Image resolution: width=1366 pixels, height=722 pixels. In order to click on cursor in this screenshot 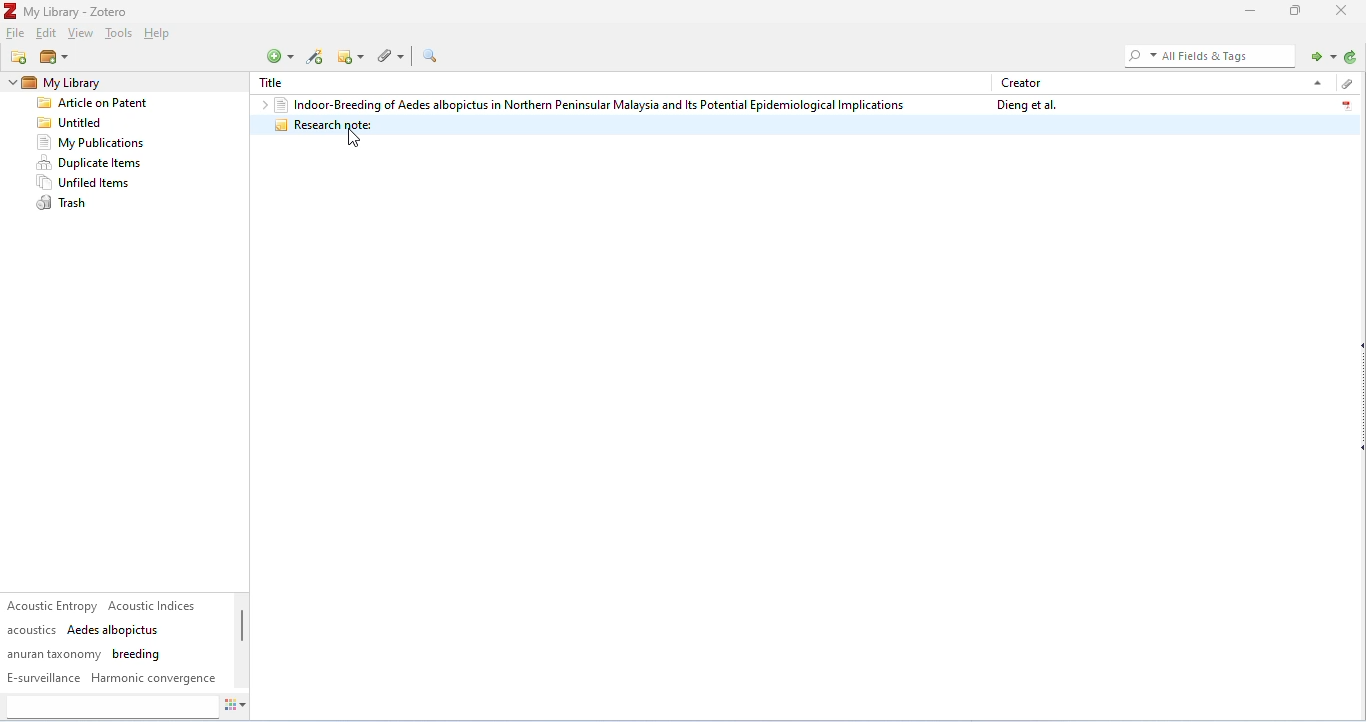, I will do `click(354, 139)`.